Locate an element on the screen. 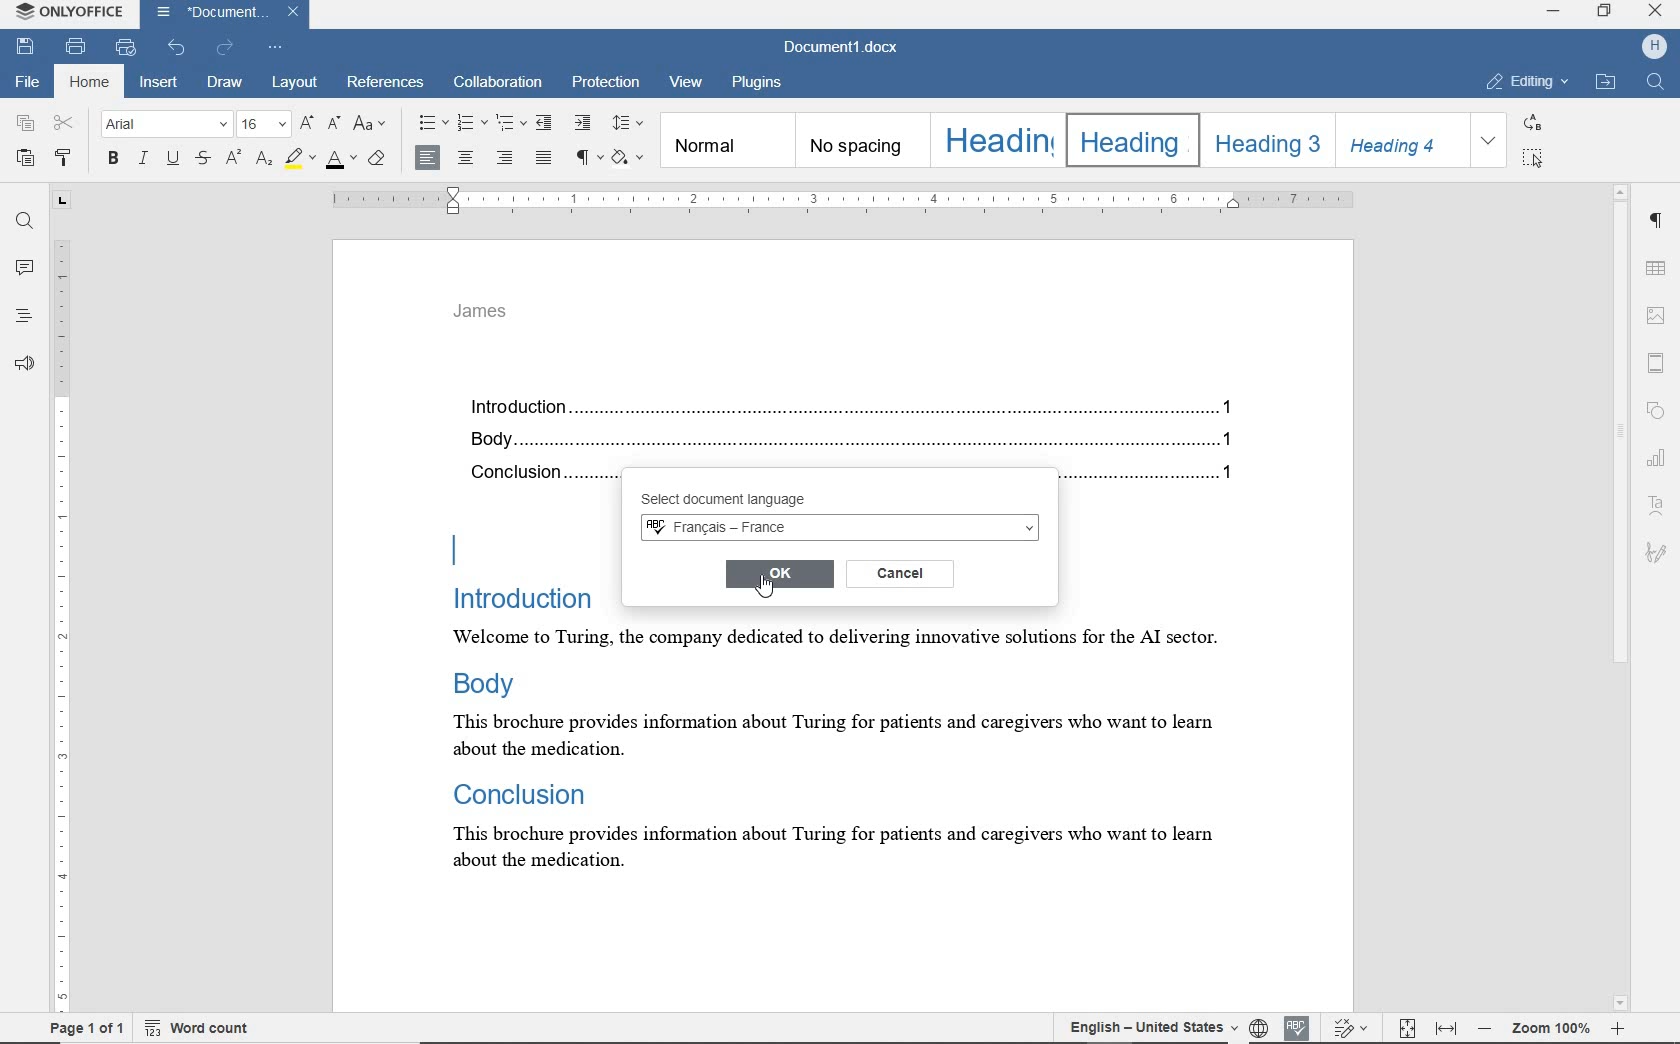 This screenshot has width=1680, height=1044. plugins is located at coordinates (757, 83).